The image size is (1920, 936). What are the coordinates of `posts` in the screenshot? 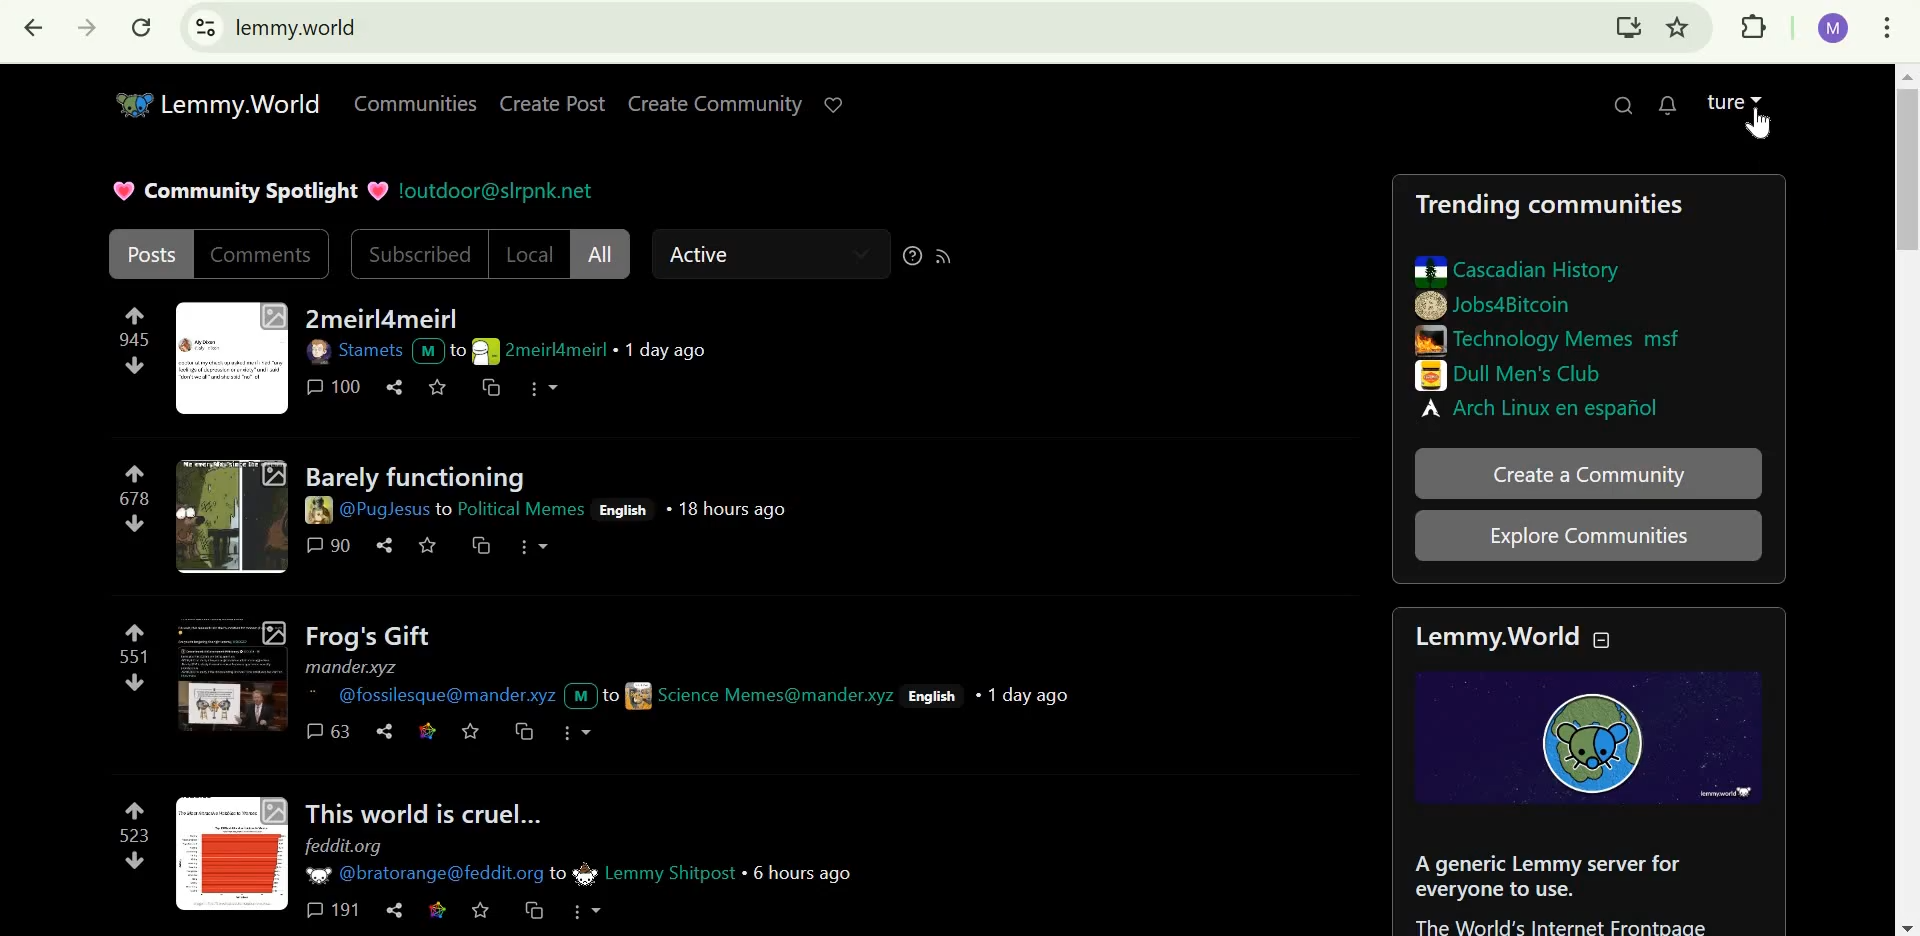 It's located at (152, 252).